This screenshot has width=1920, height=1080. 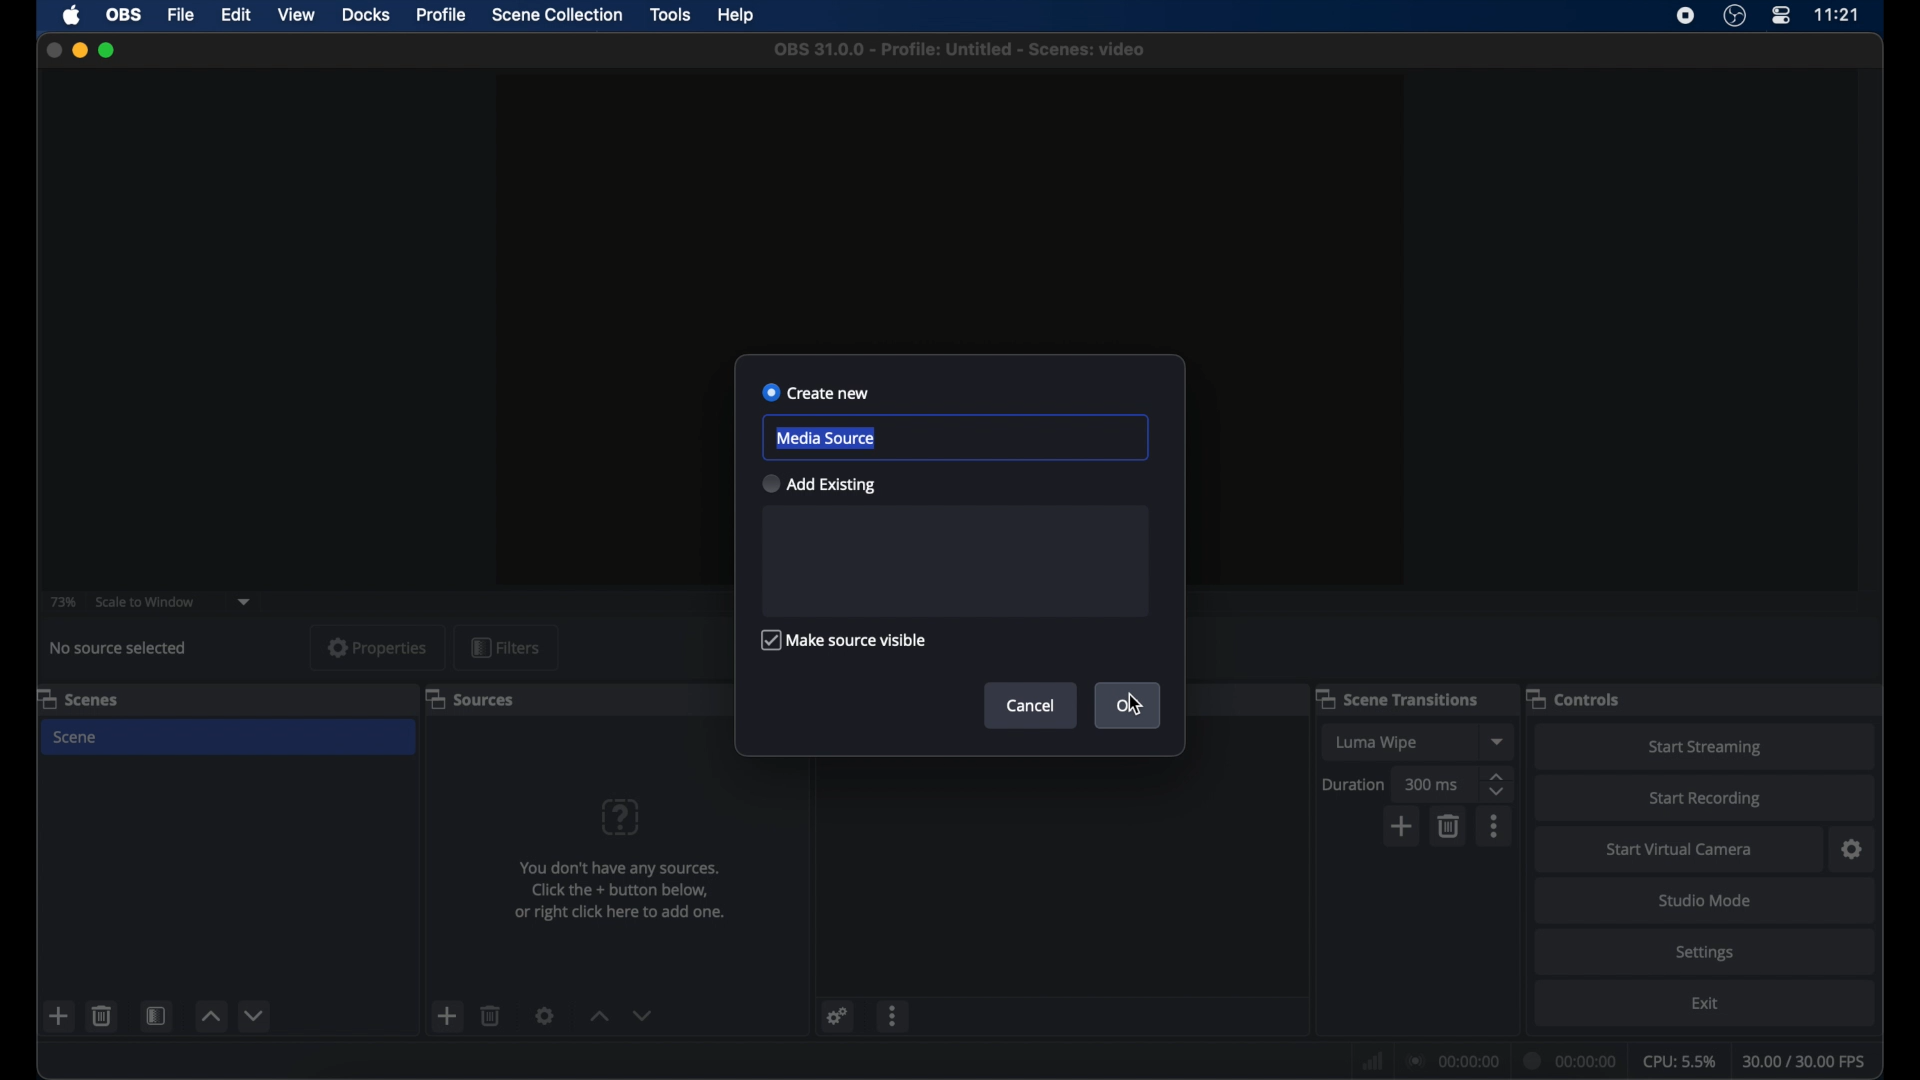 I want to click on docks, so click(x=367, y=15).